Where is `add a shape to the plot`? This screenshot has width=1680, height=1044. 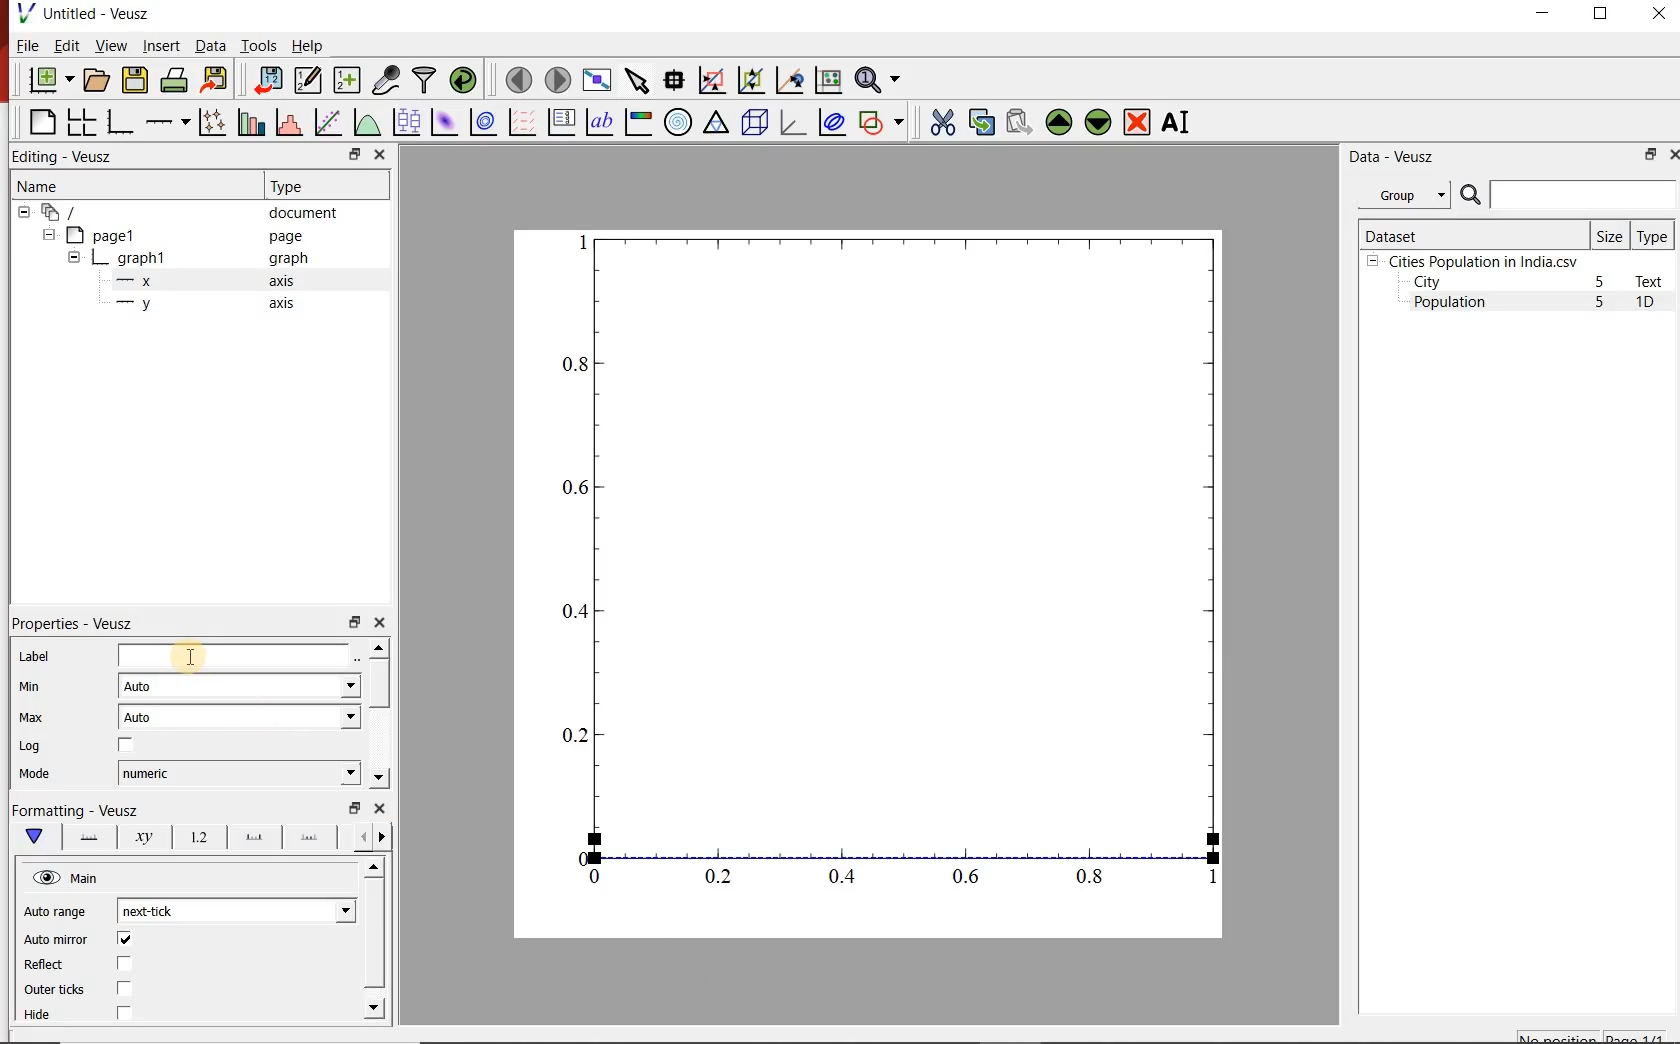 add a shape to the plot is located at coordinates (882, 121).